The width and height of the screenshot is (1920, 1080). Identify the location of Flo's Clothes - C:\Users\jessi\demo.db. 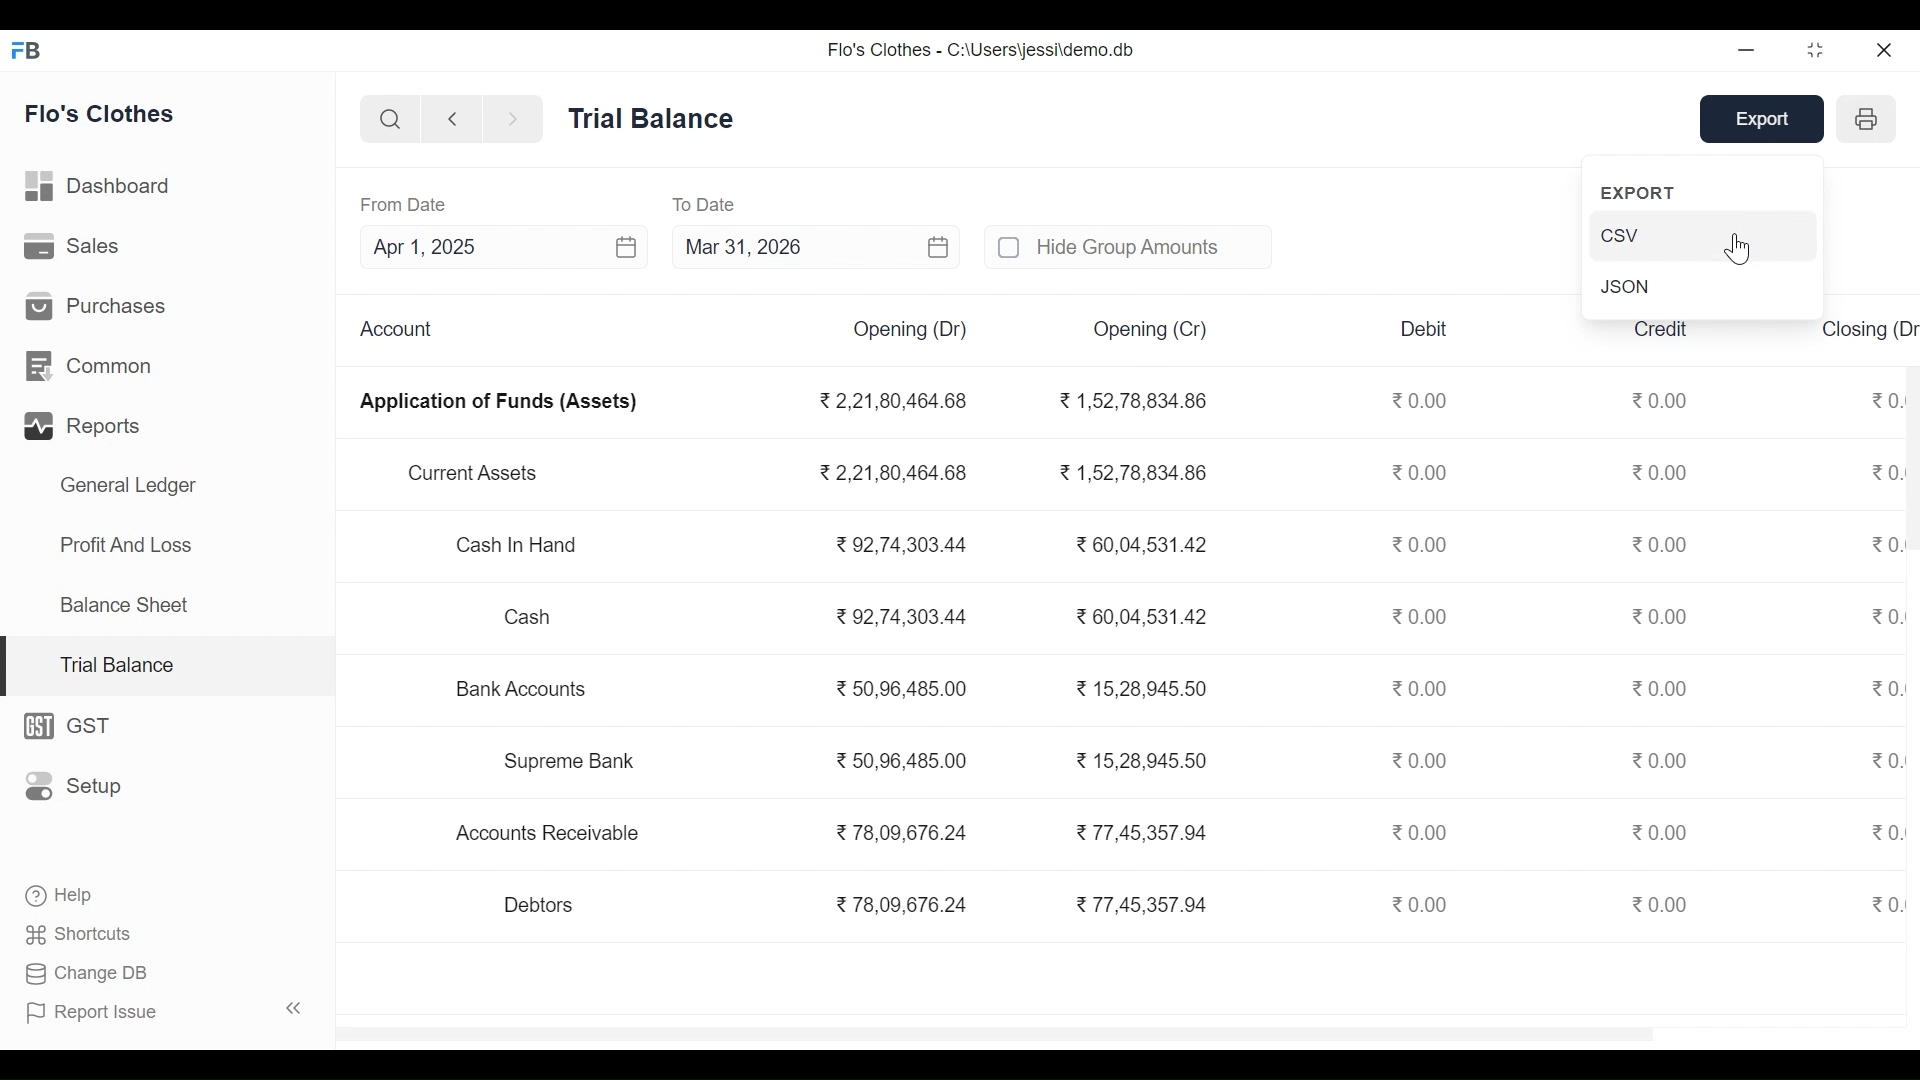
(981, 51).